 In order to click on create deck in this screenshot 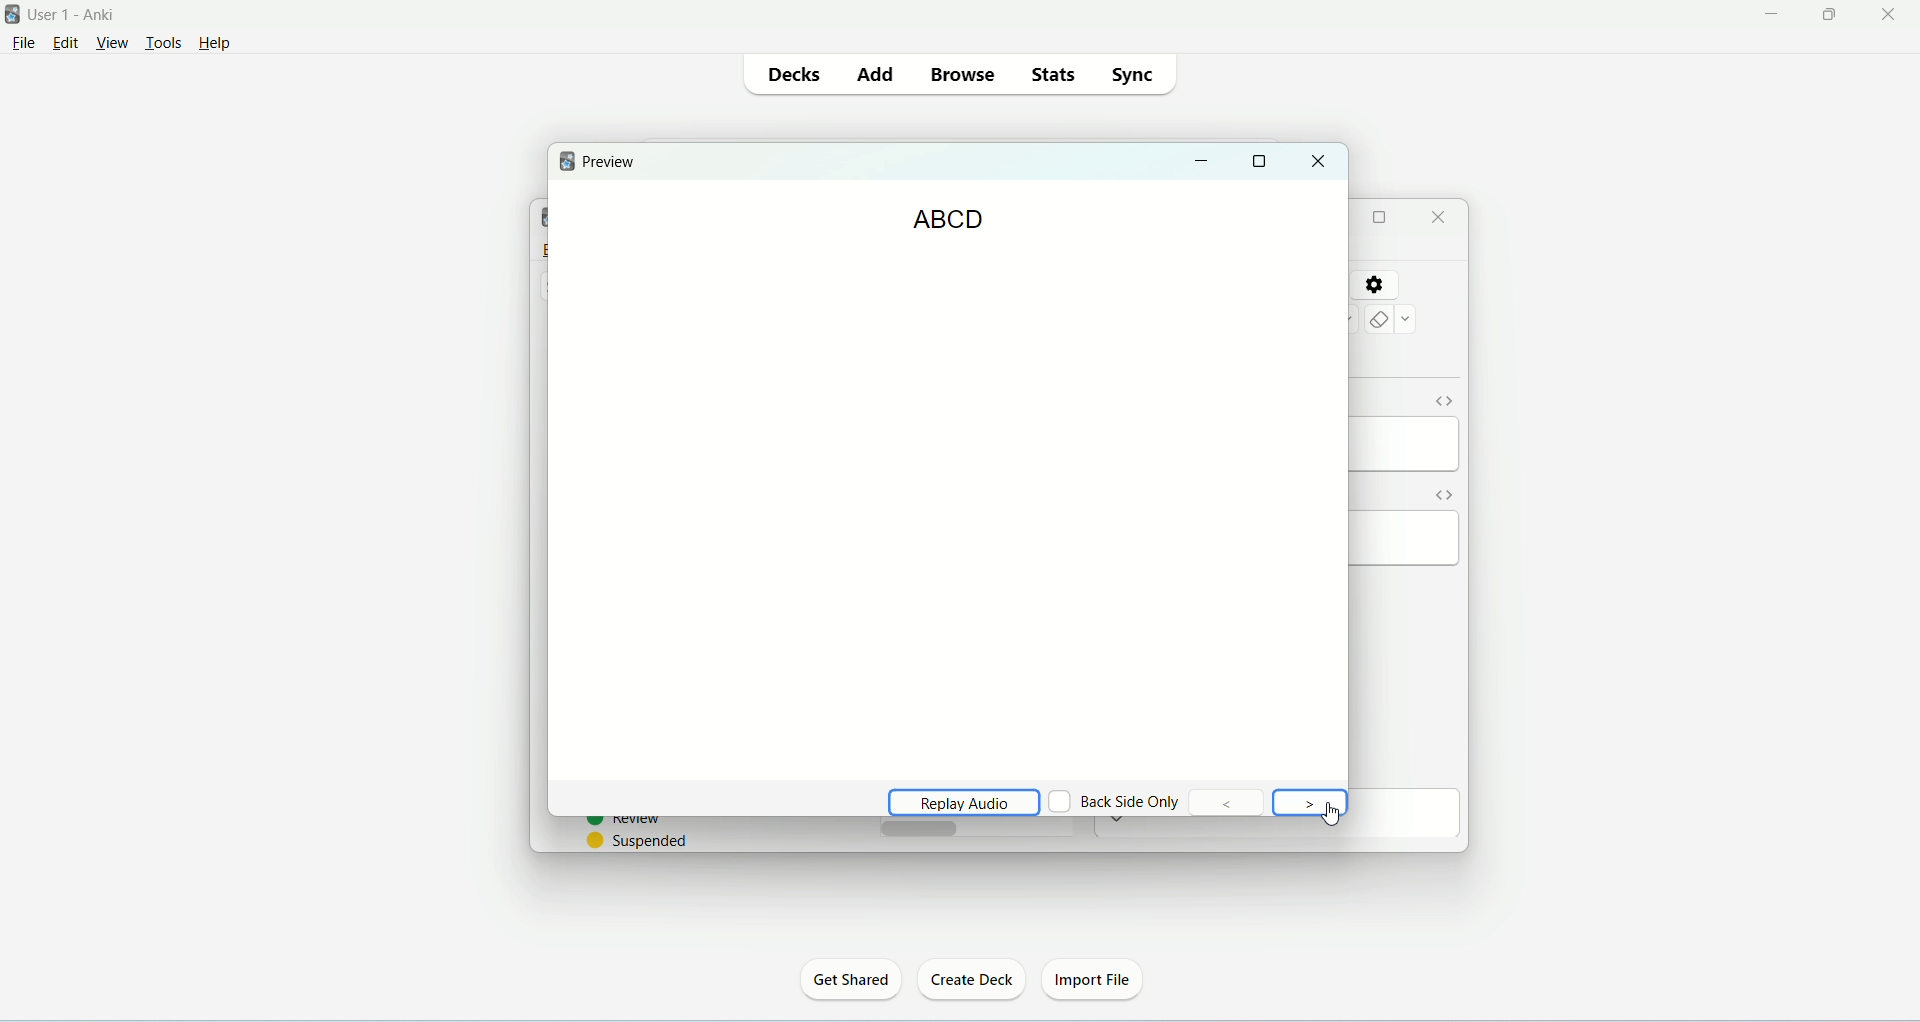, I will do `click(971, 979)`.